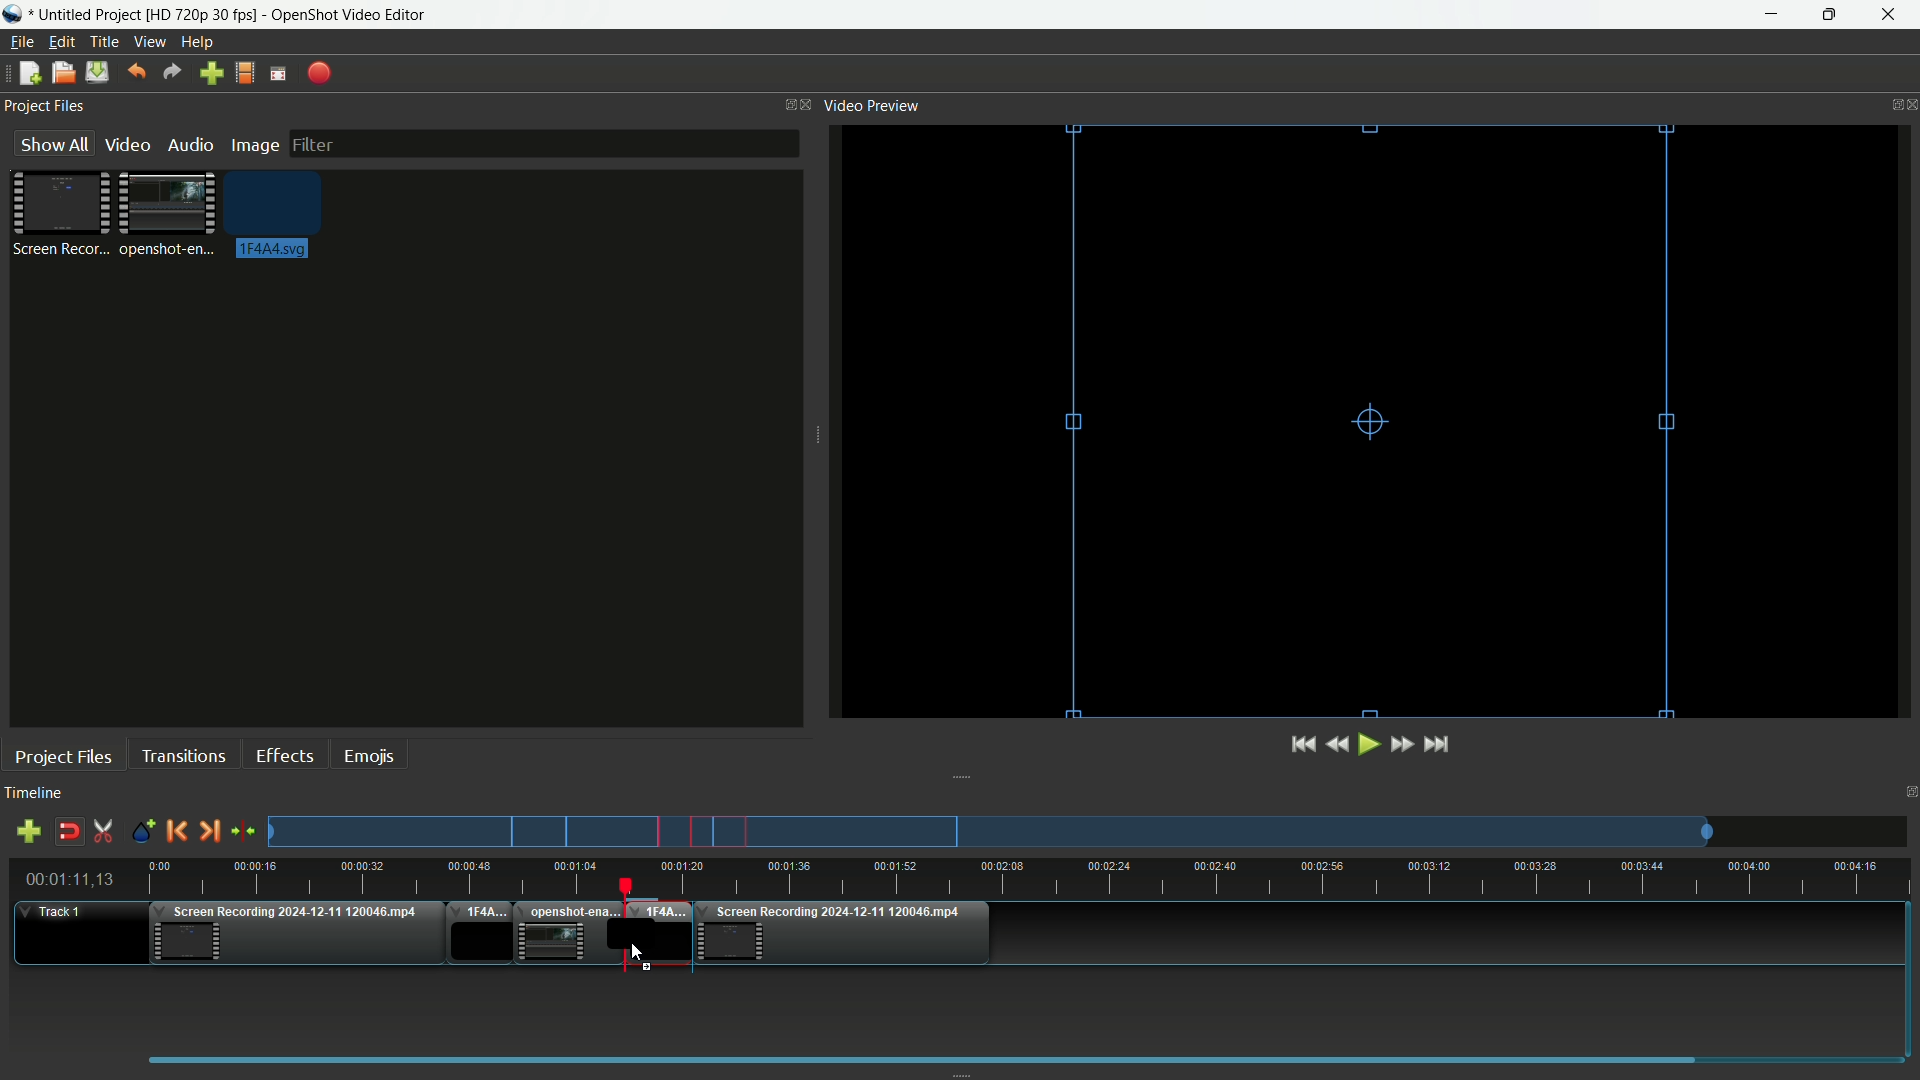 The image size is (1920, 1080). Describe the element at coordinates (542, 141) in the screenshot. I see `filter bar` at that location.